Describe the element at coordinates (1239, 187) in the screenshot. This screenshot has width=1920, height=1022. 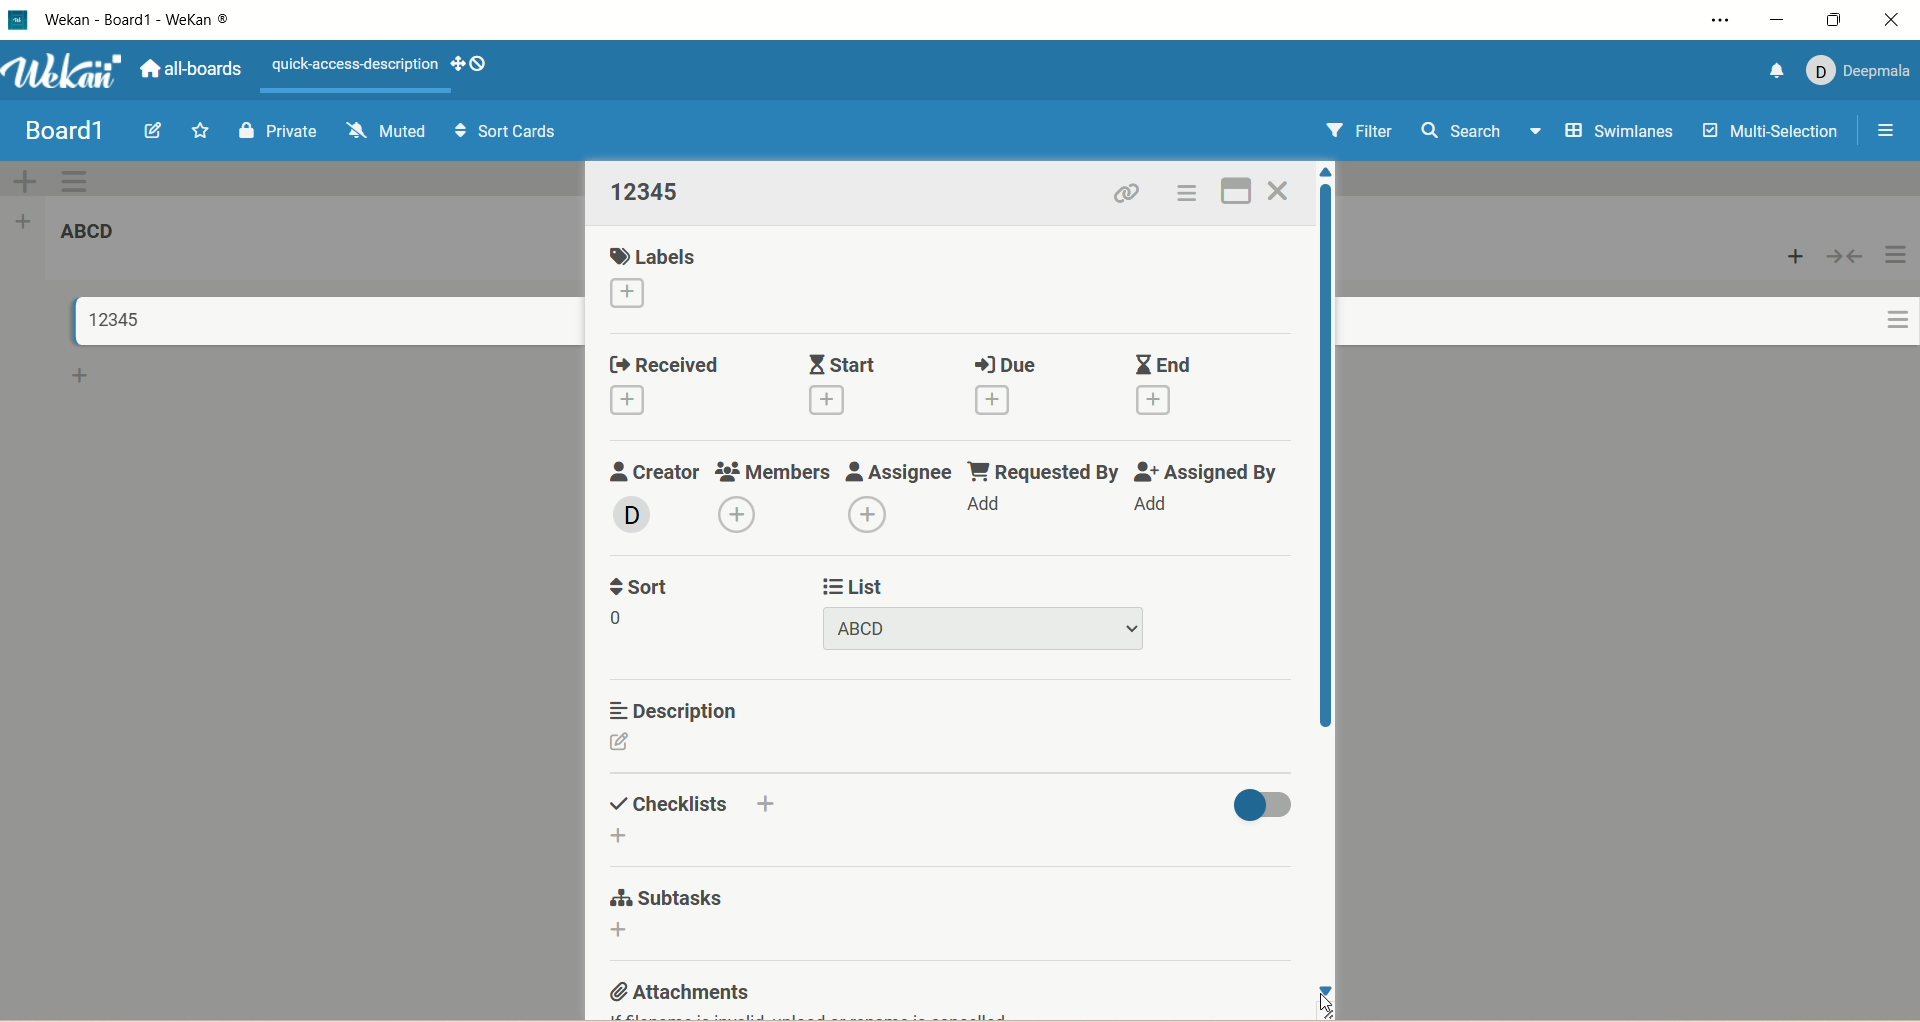
I see `full screen` at that location.